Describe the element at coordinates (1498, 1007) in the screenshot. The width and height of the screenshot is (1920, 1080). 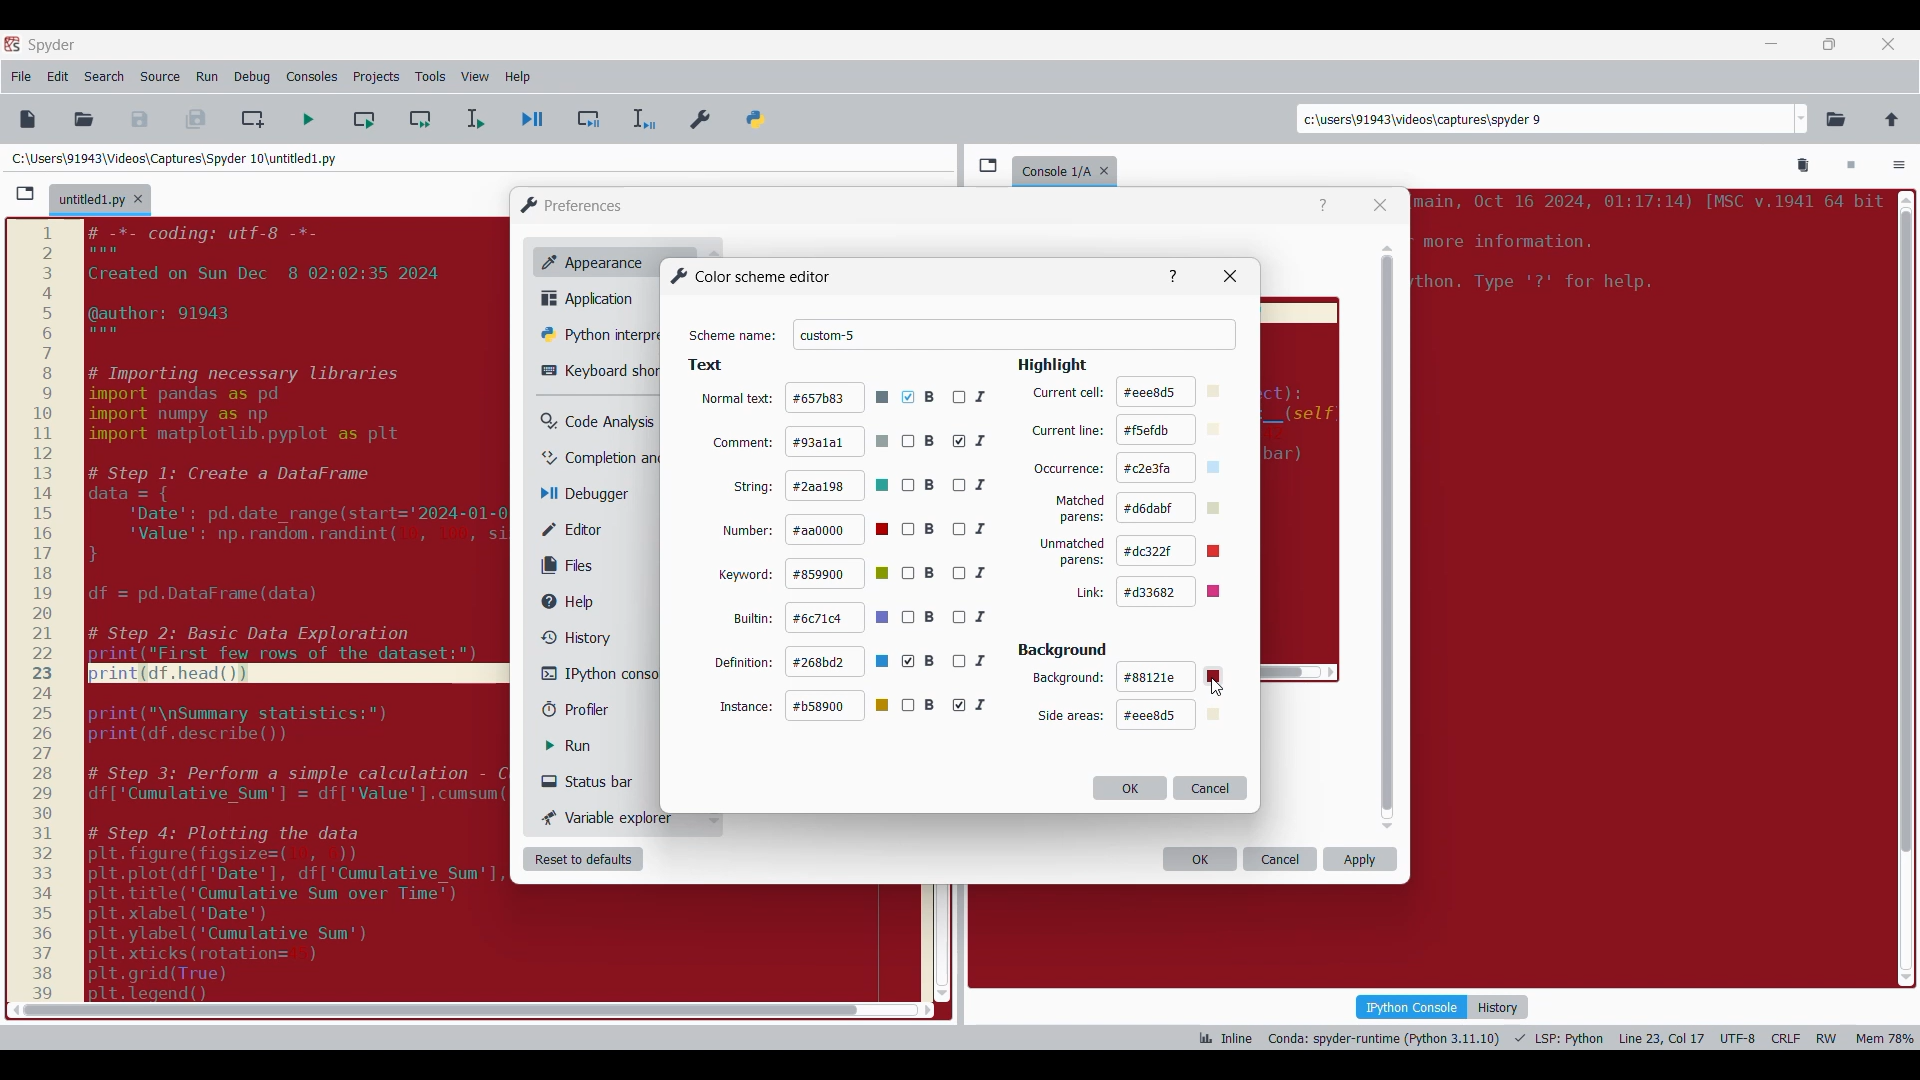
I see `History` at that location.